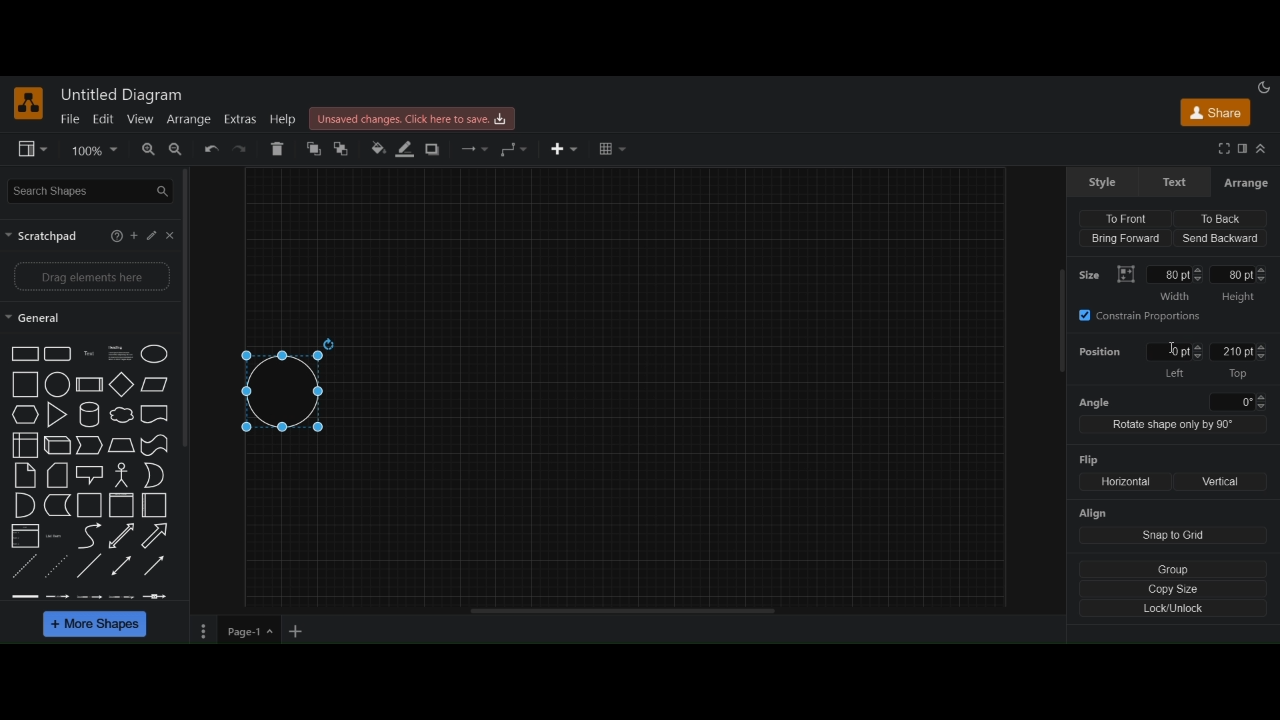 The image size is (1280, 720). I want to click on send backward, so click(1221, 238).